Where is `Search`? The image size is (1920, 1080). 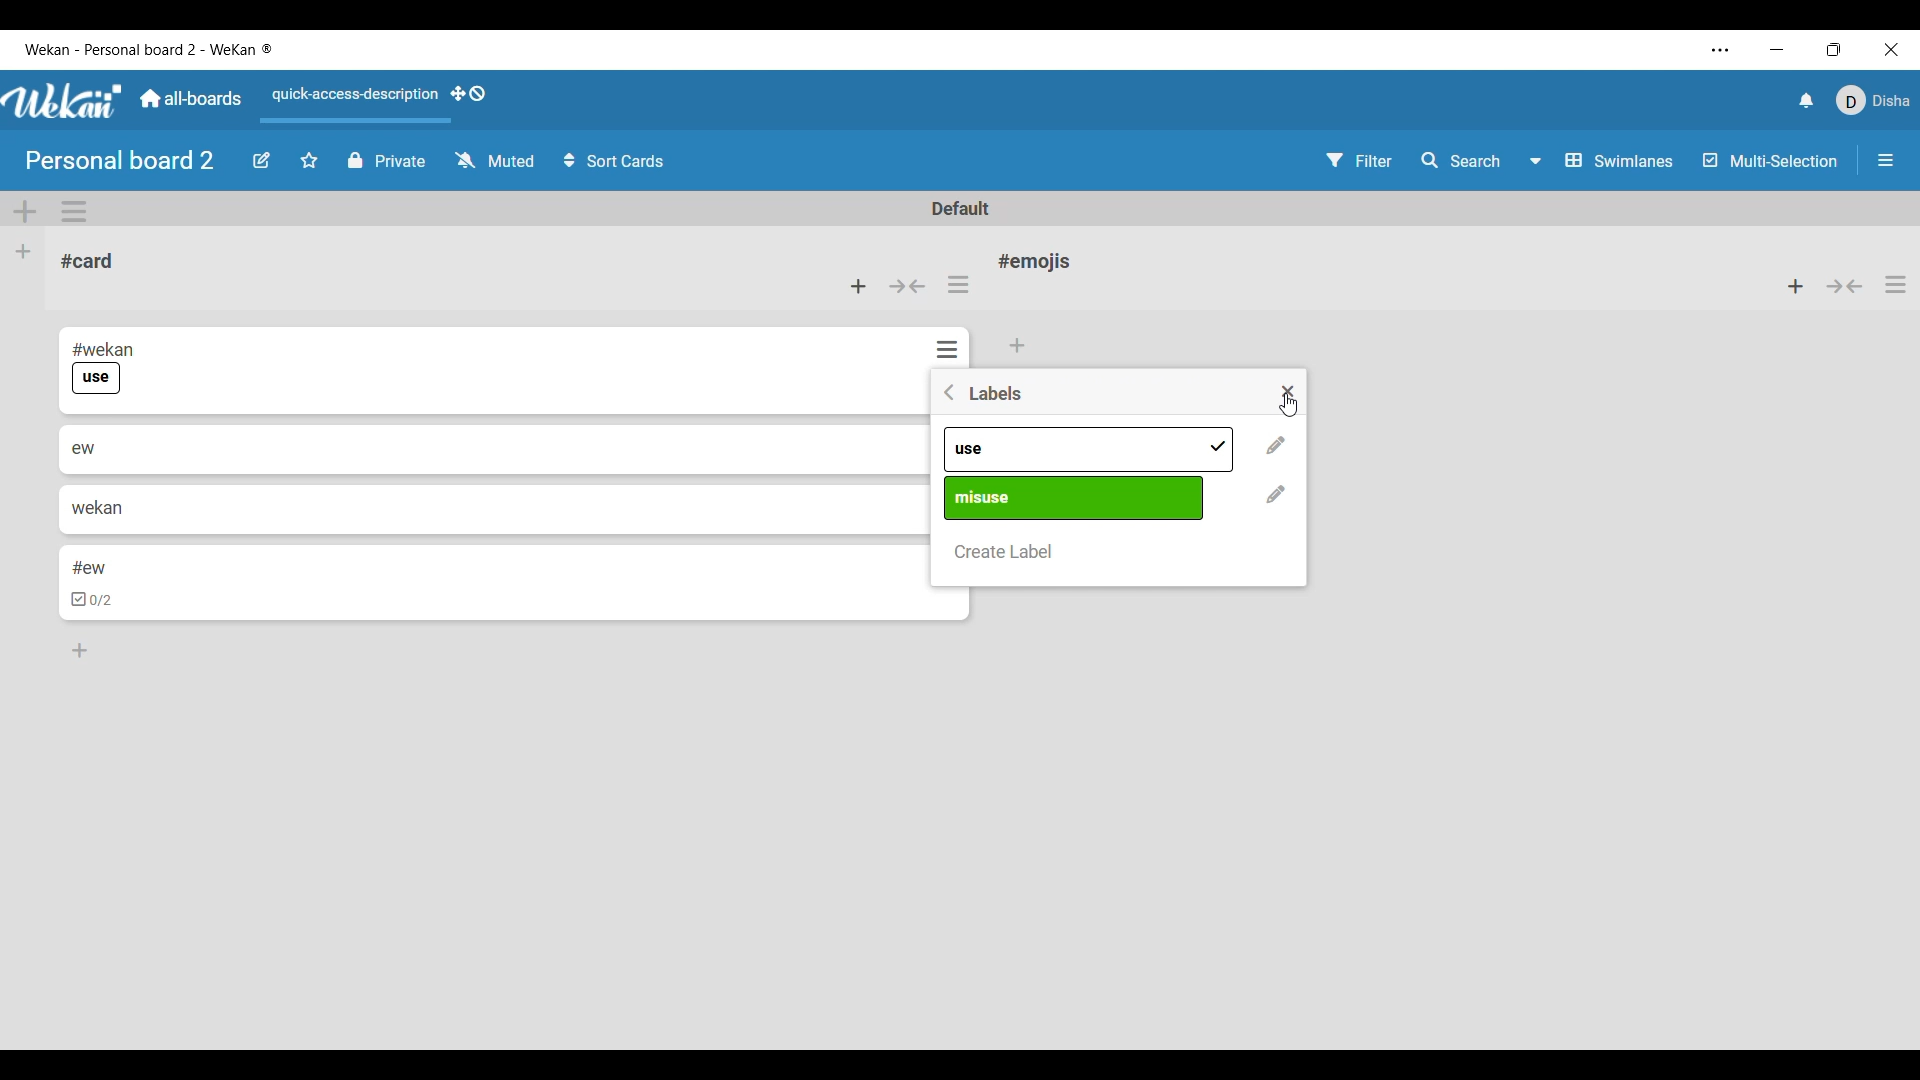
Search is located at coordinates (1459, 159).